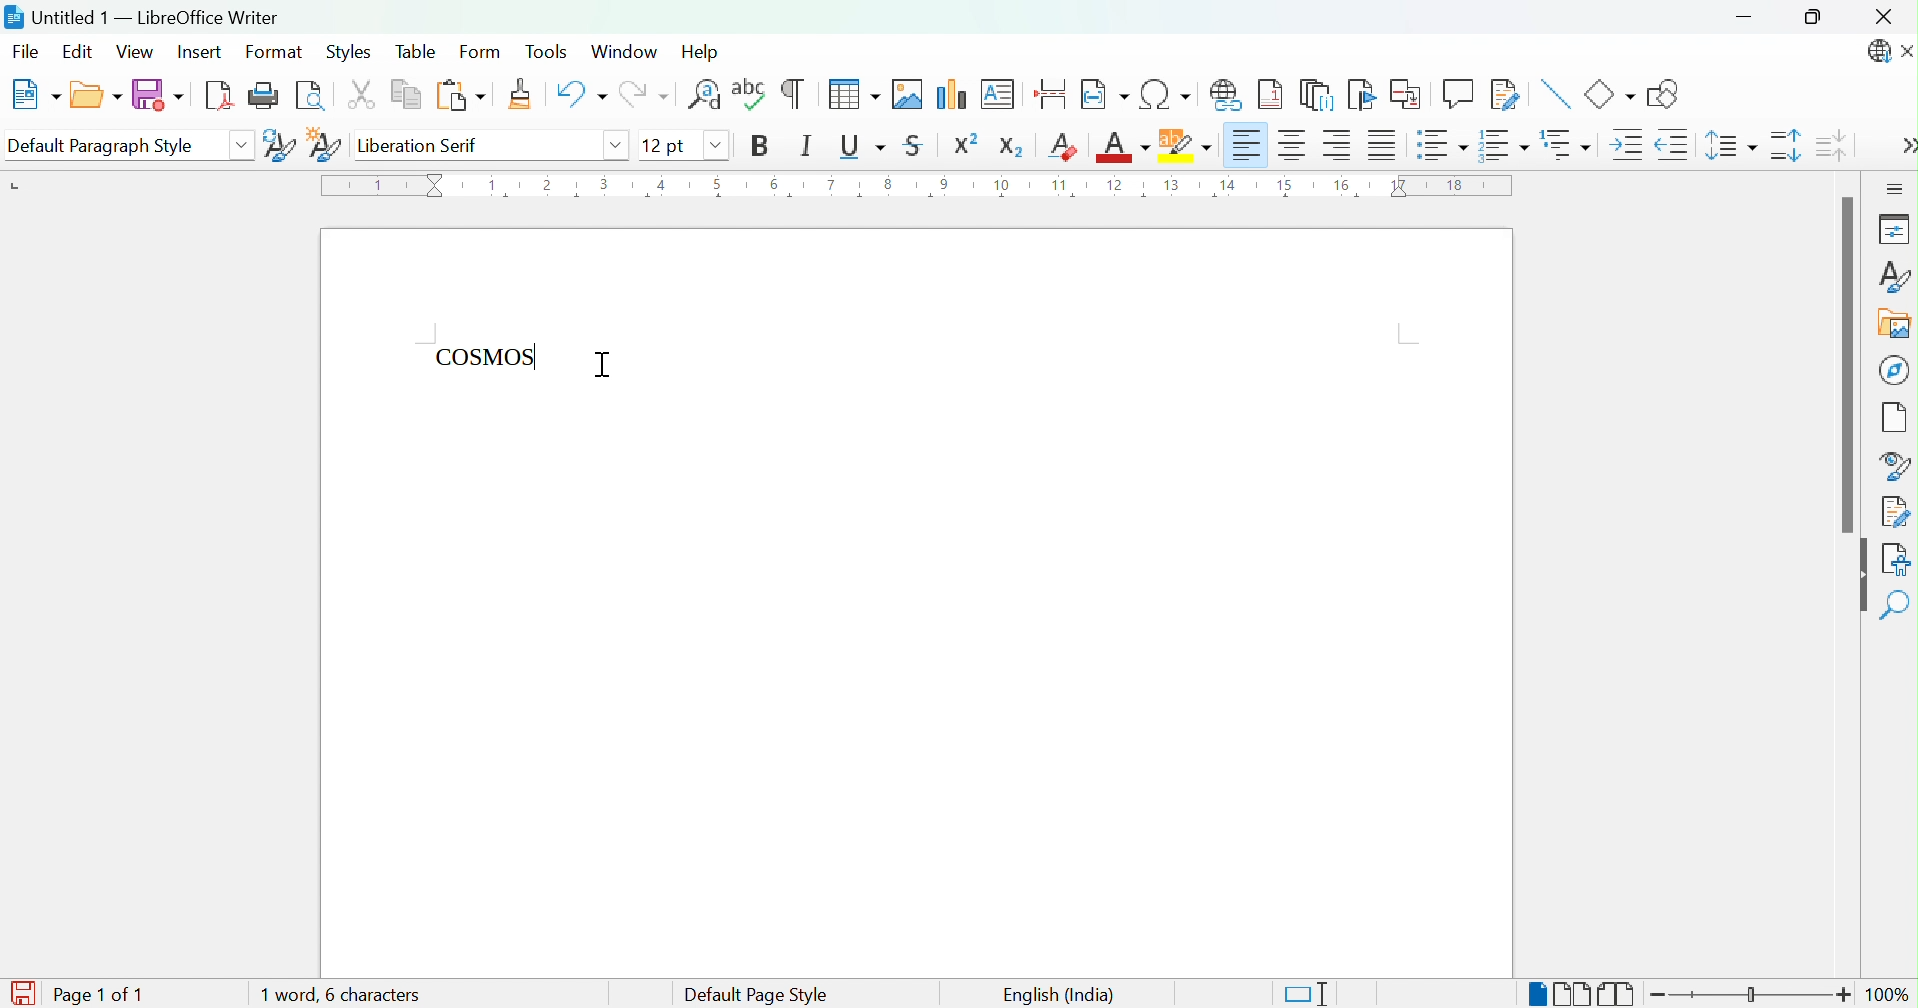 The width and height of the screenshot is (1918, 1008). I want to click on 12 pt, so click(668, 145).